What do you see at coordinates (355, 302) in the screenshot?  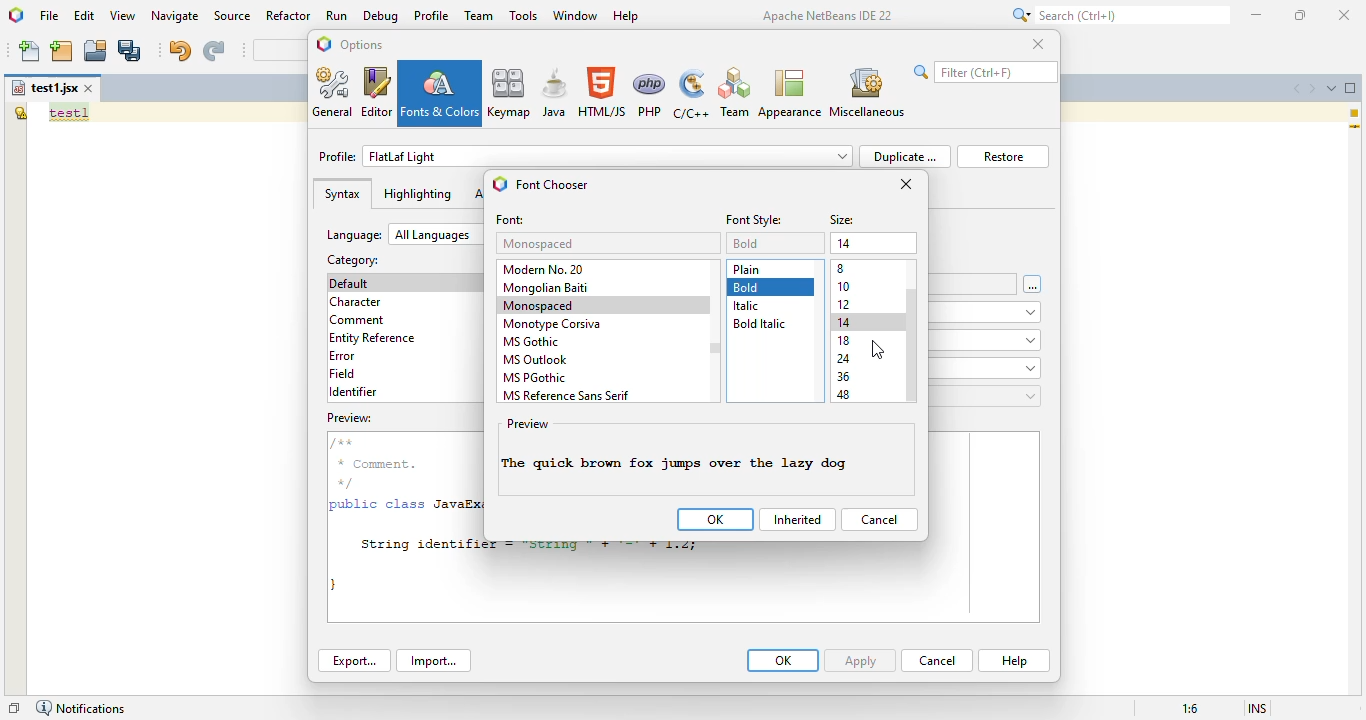 I see `character` at bounding box center [355, 302].